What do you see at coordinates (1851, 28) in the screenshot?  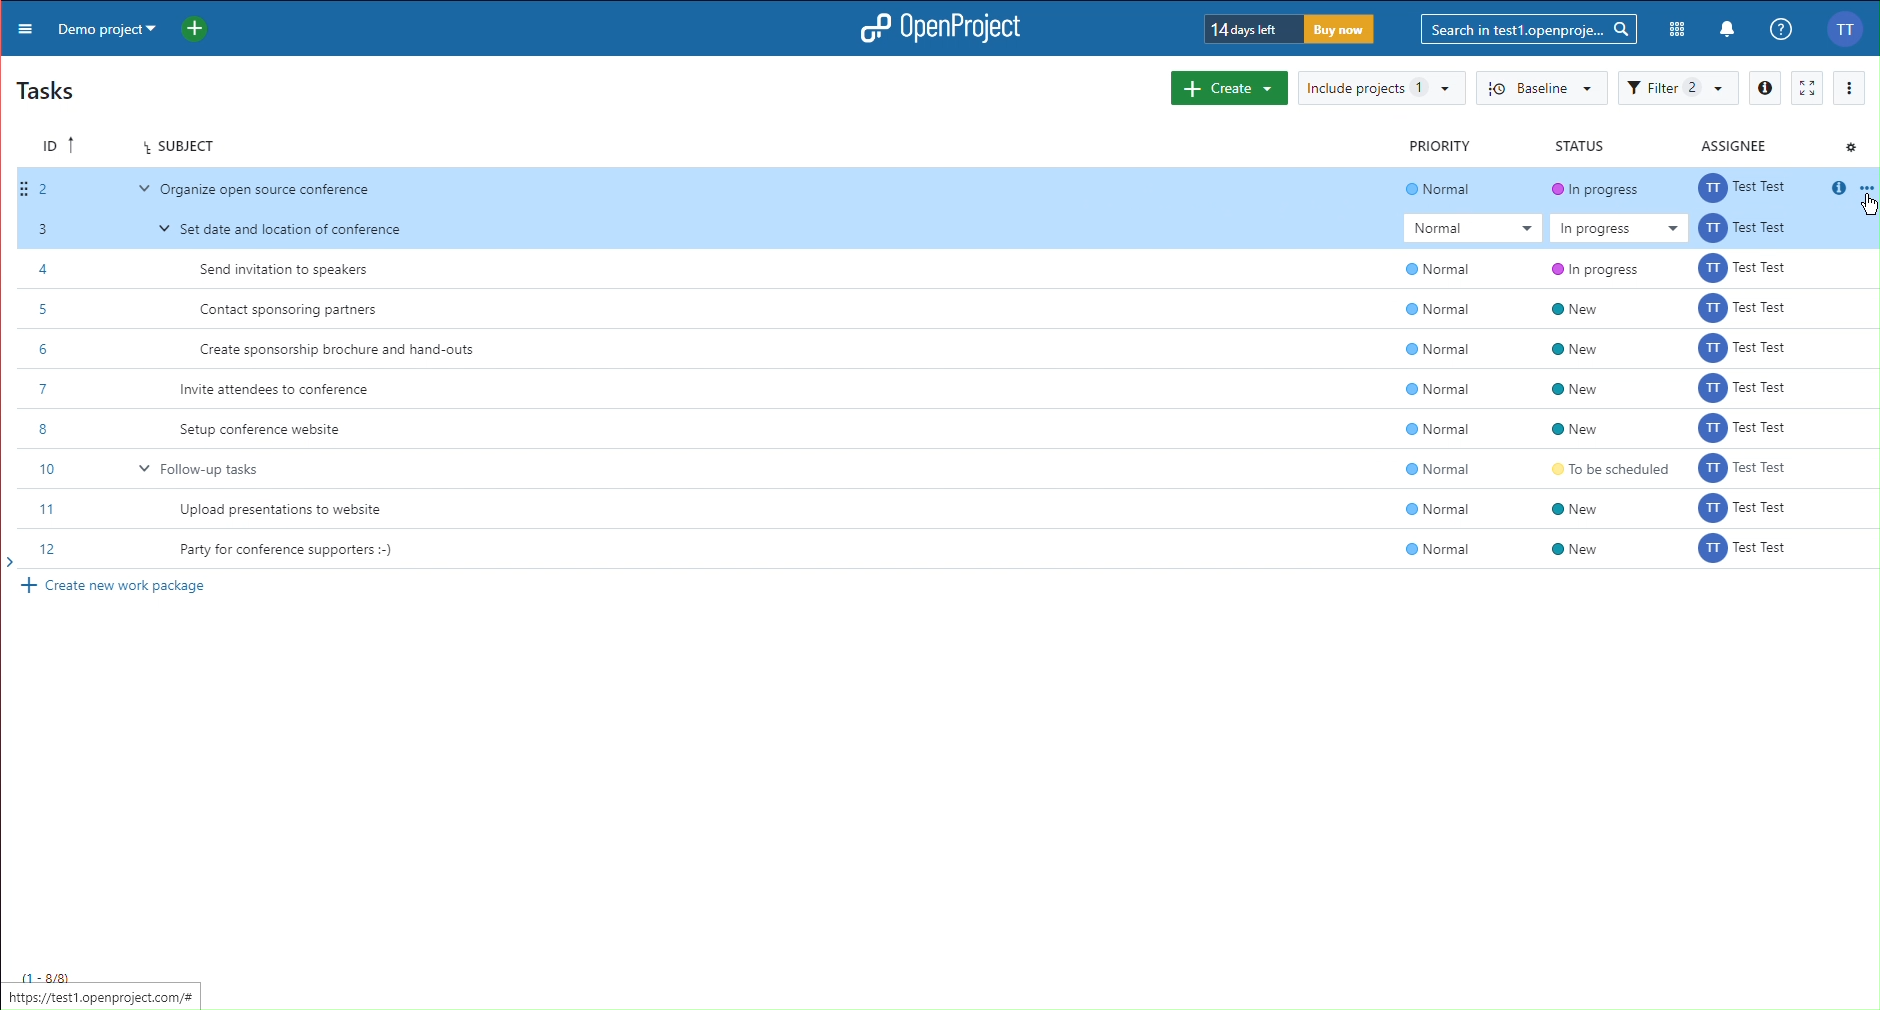 I see `Account` at bounding box center [1851, 28].